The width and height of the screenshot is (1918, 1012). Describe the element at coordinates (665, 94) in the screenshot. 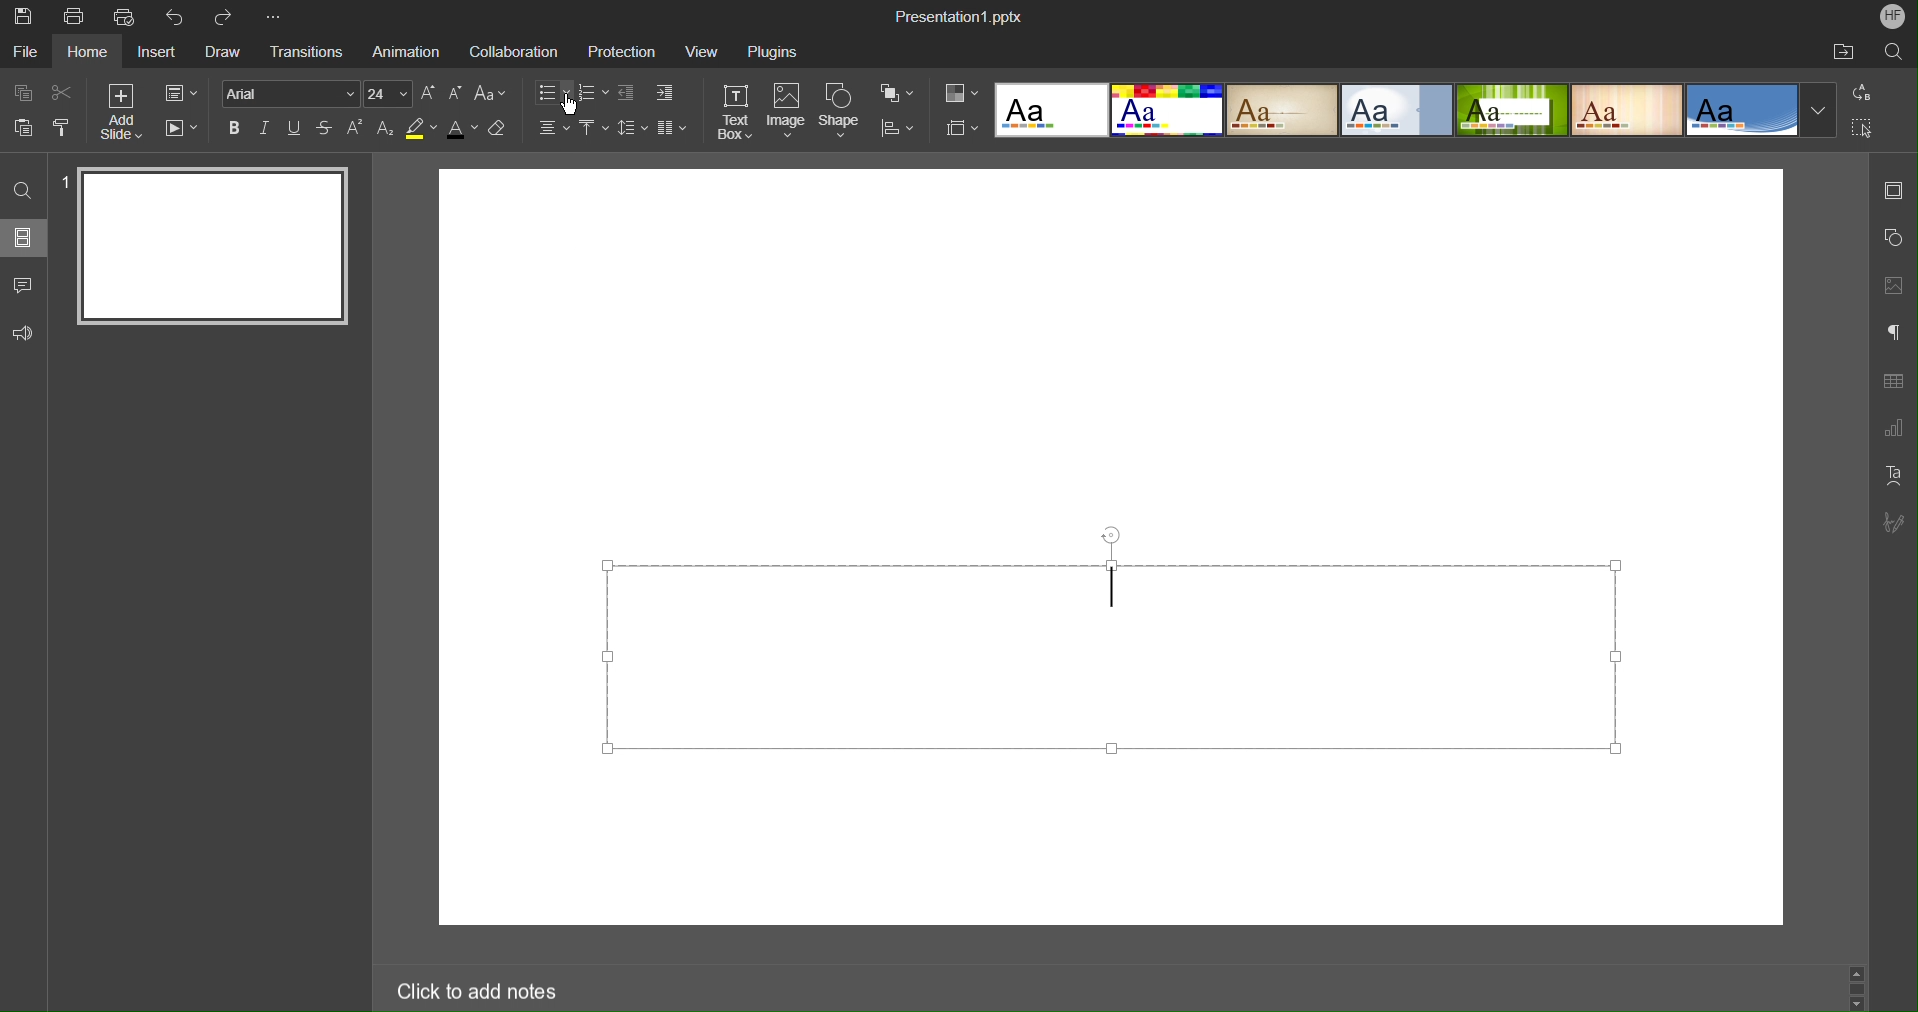

I see `Decrease Indent` at that location.